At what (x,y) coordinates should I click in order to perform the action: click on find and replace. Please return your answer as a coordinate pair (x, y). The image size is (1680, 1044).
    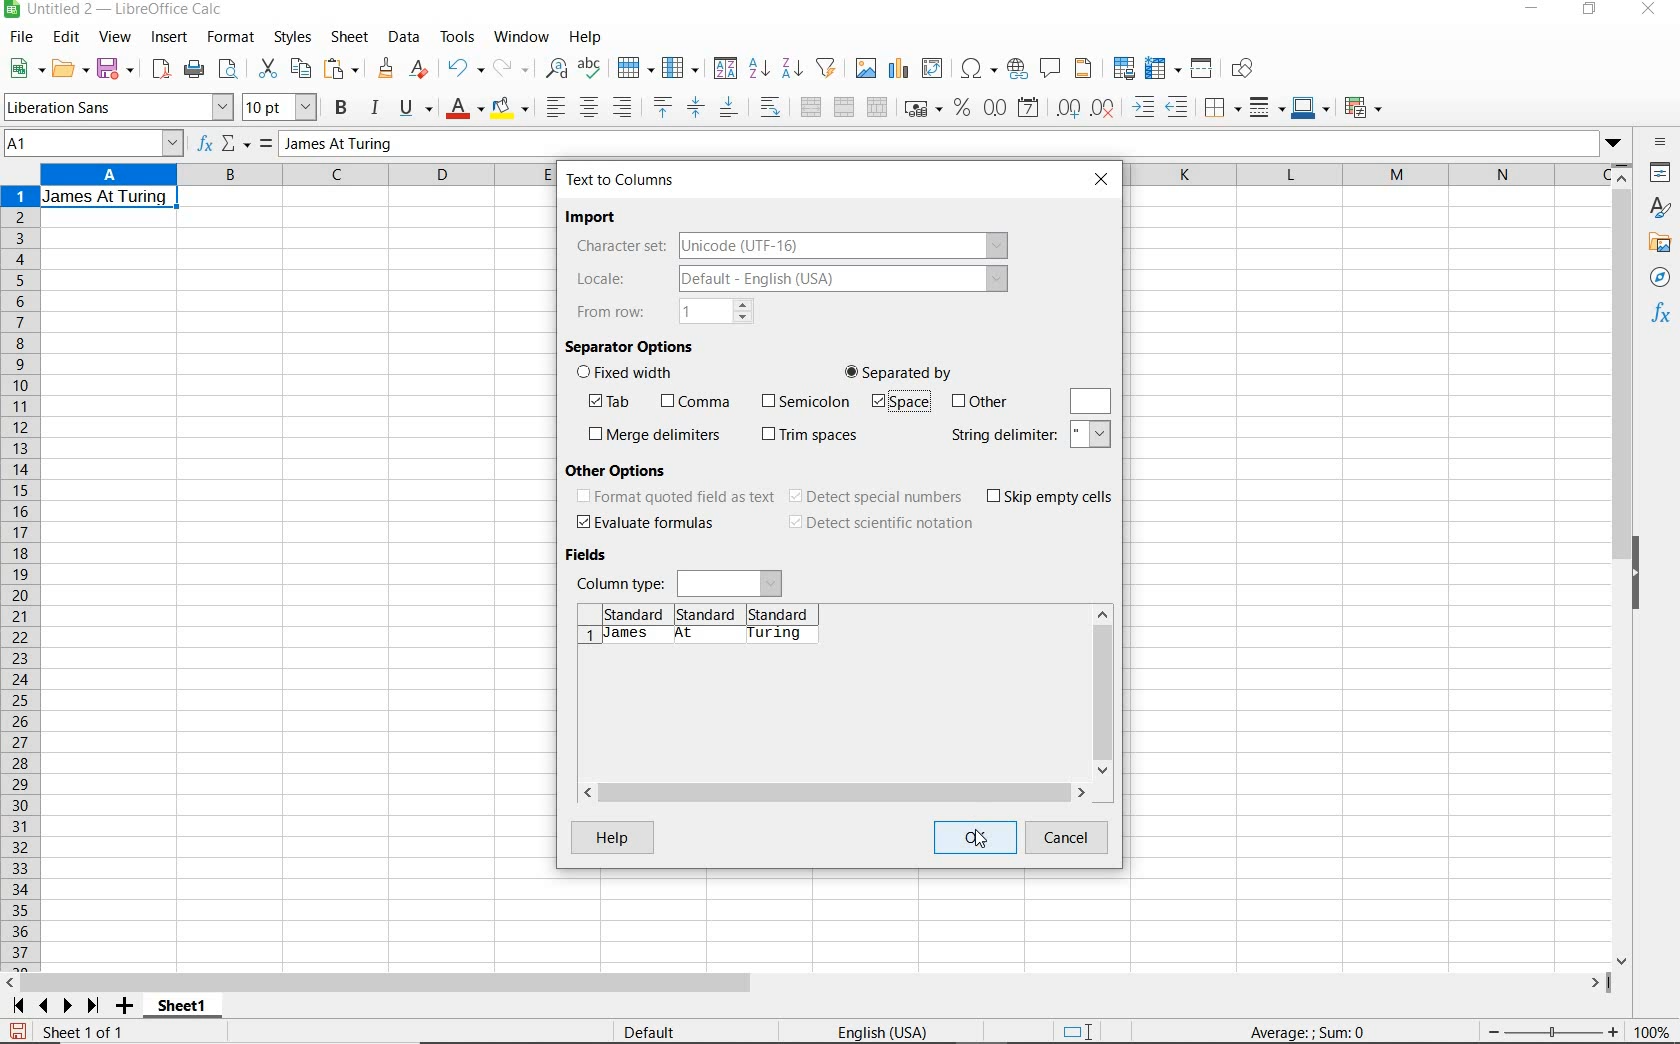
    Looking at the image, I should click on (558, 68).